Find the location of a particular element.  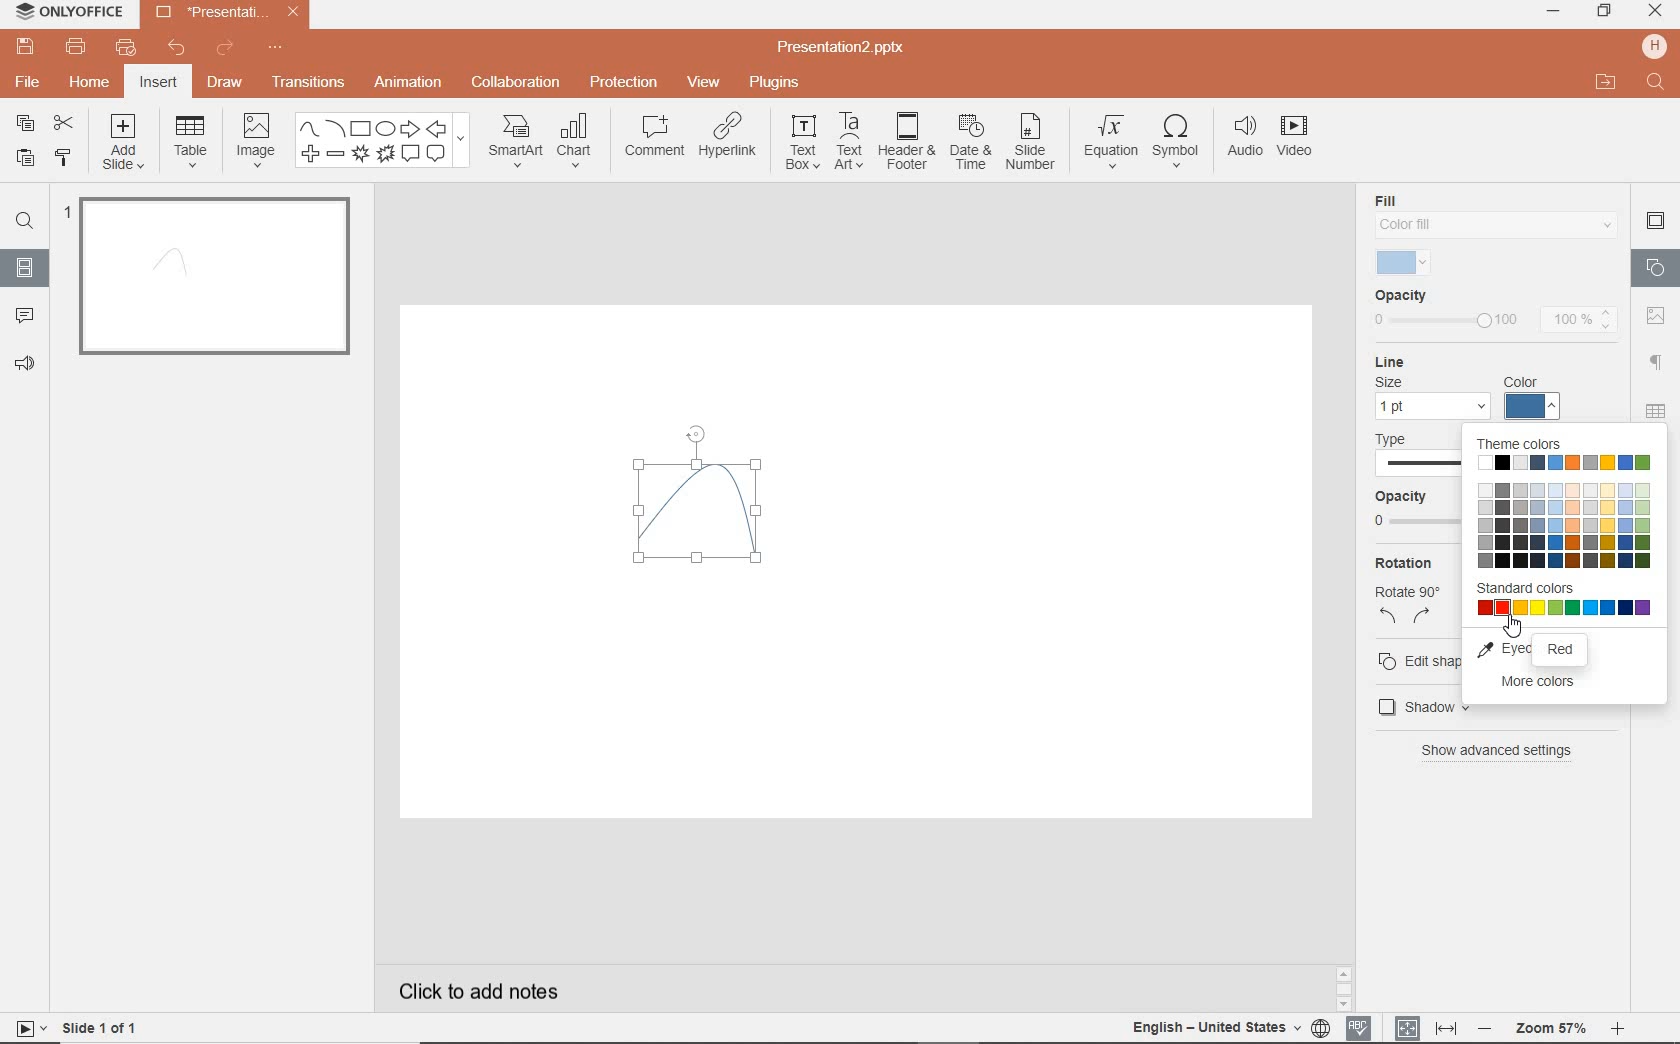

VIEW is located at coordinates (704, 81).